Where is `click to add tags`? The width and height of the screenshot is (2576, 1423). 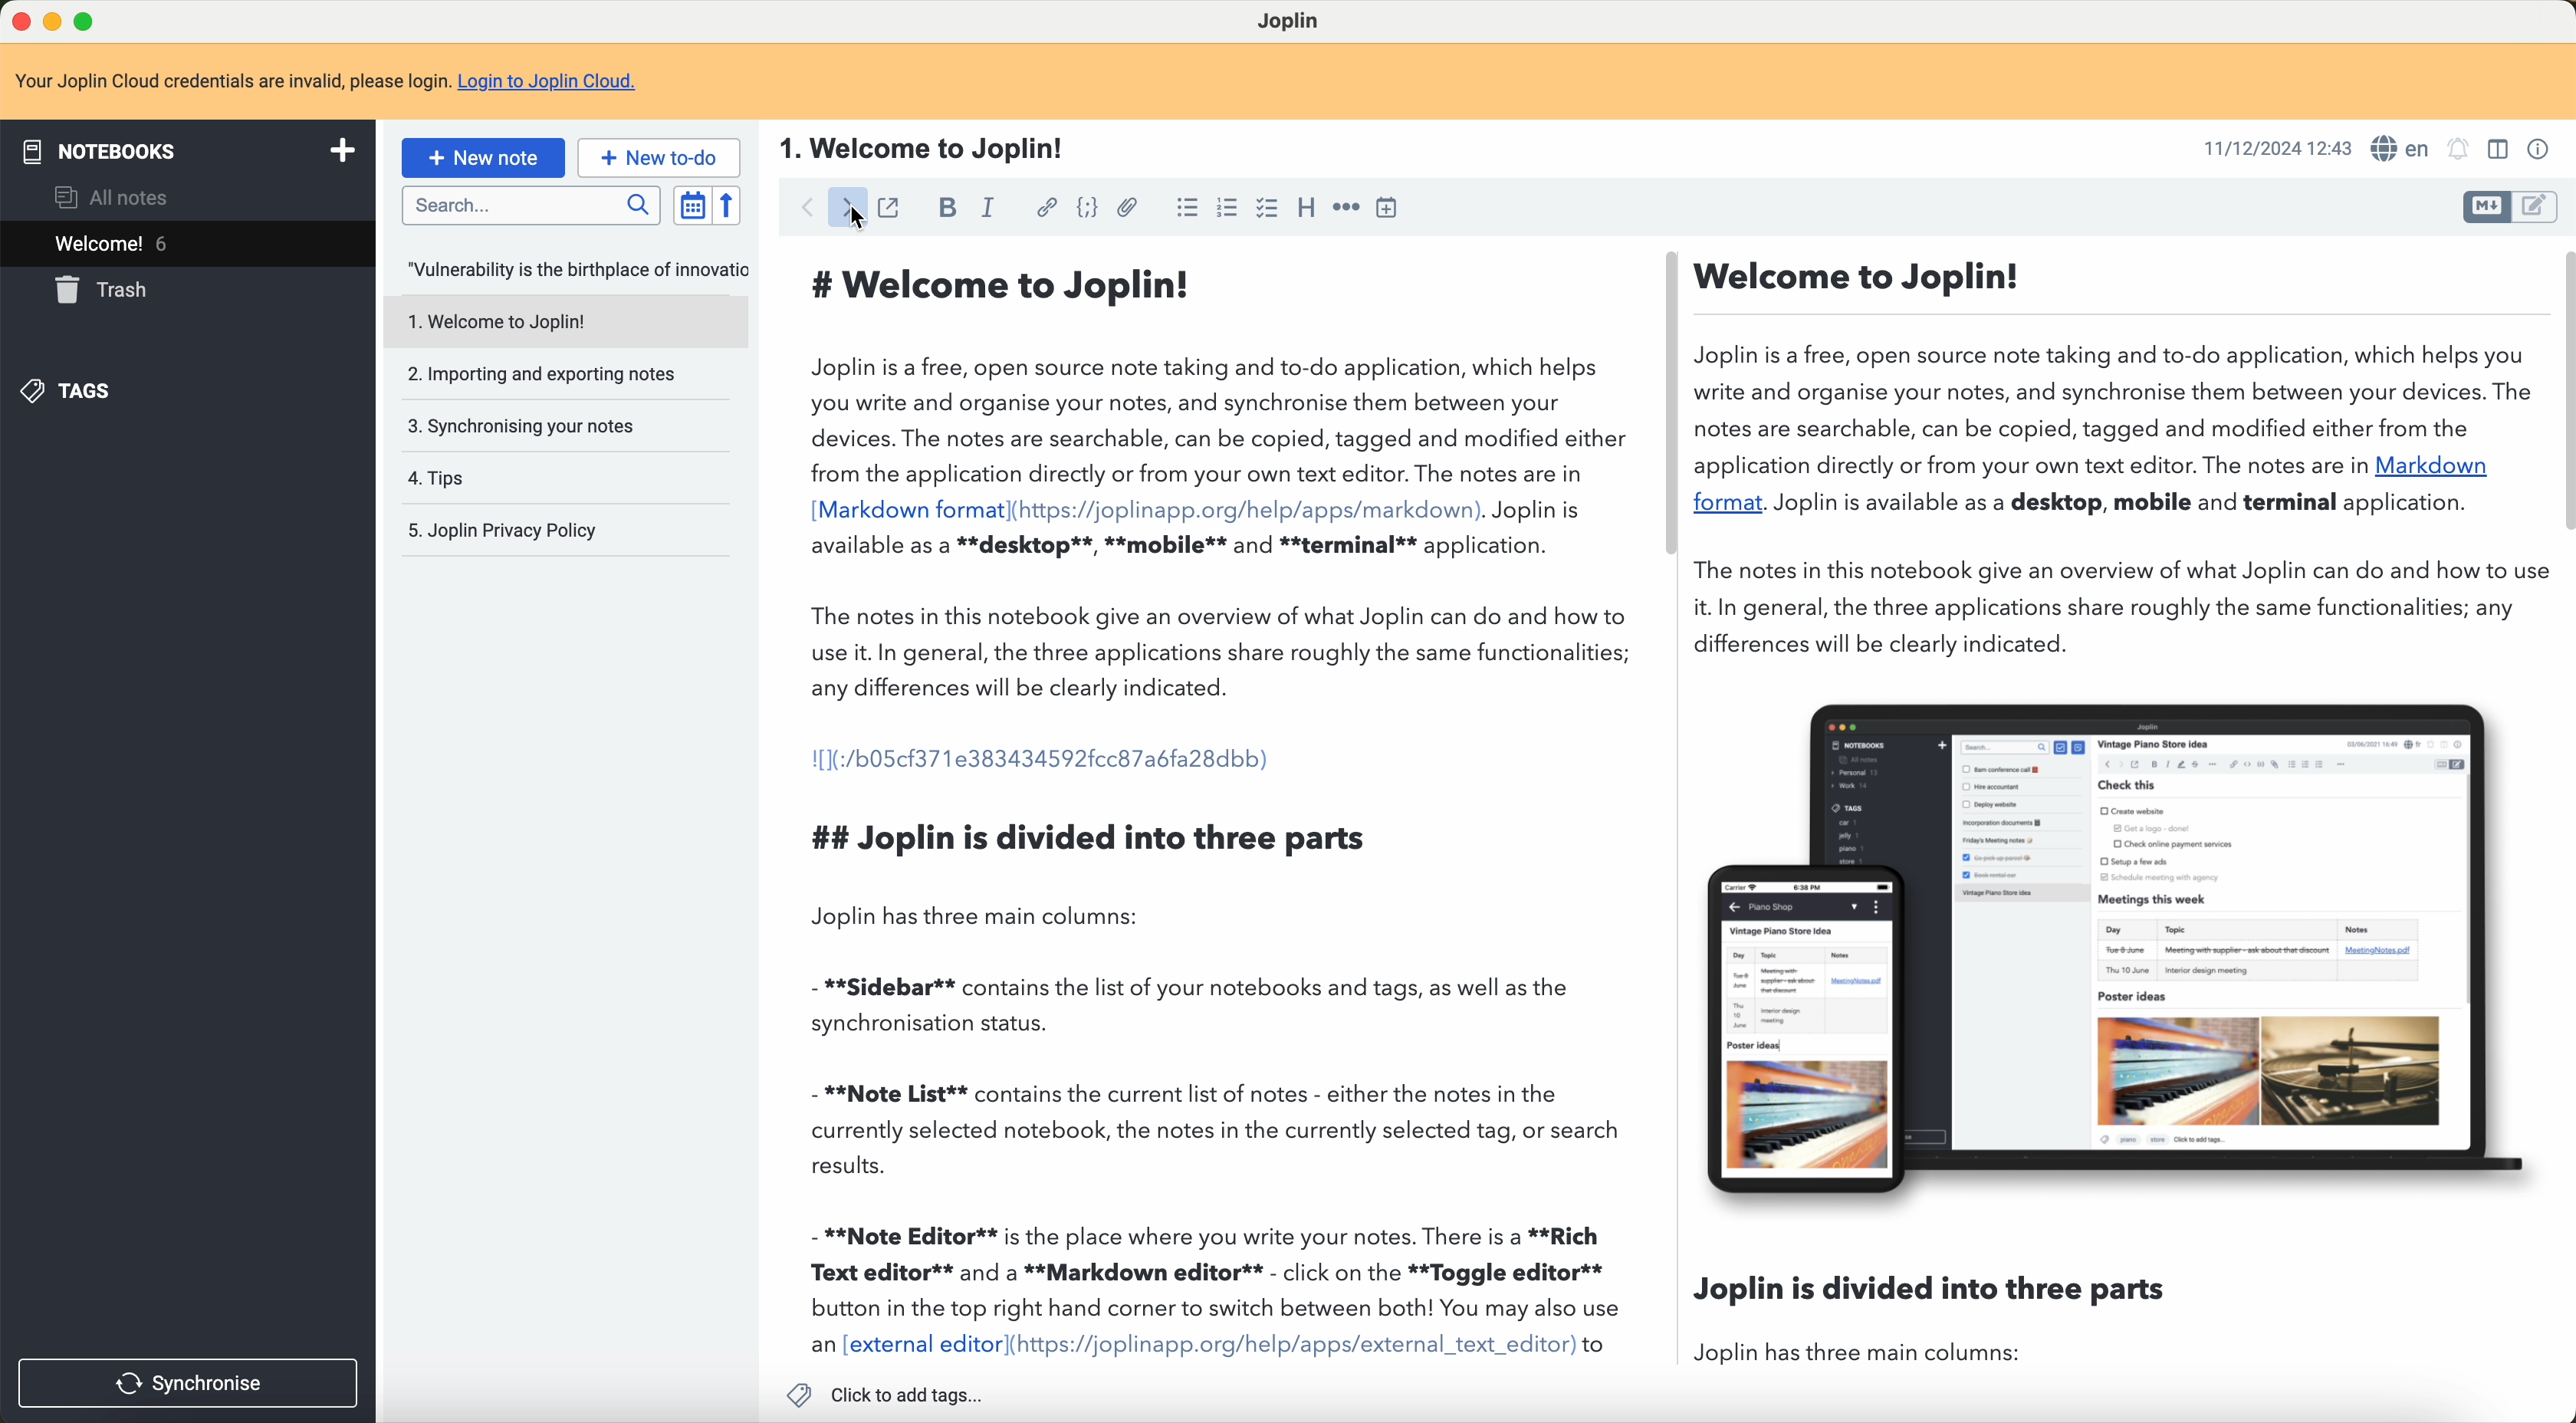 click to add tags is located at coordinates (889, 1397).